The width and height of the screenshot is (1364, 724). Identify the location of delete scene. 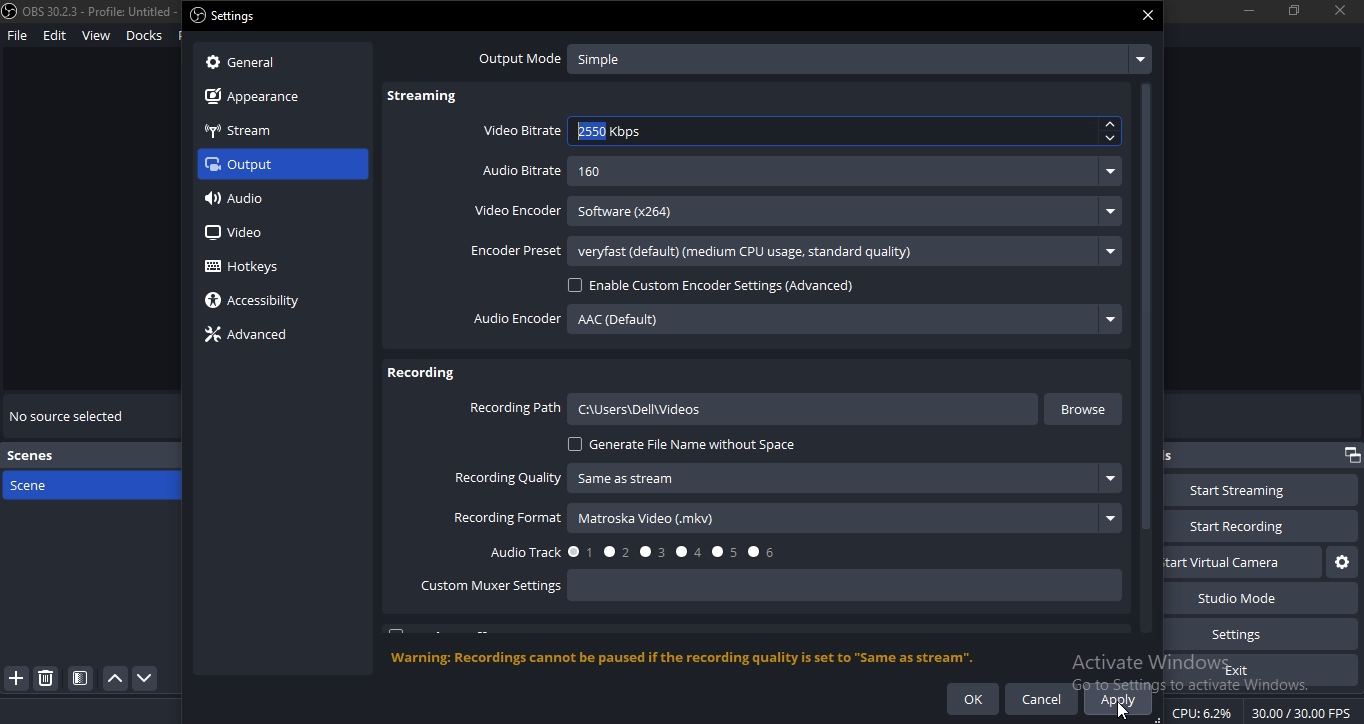
(47, 681).